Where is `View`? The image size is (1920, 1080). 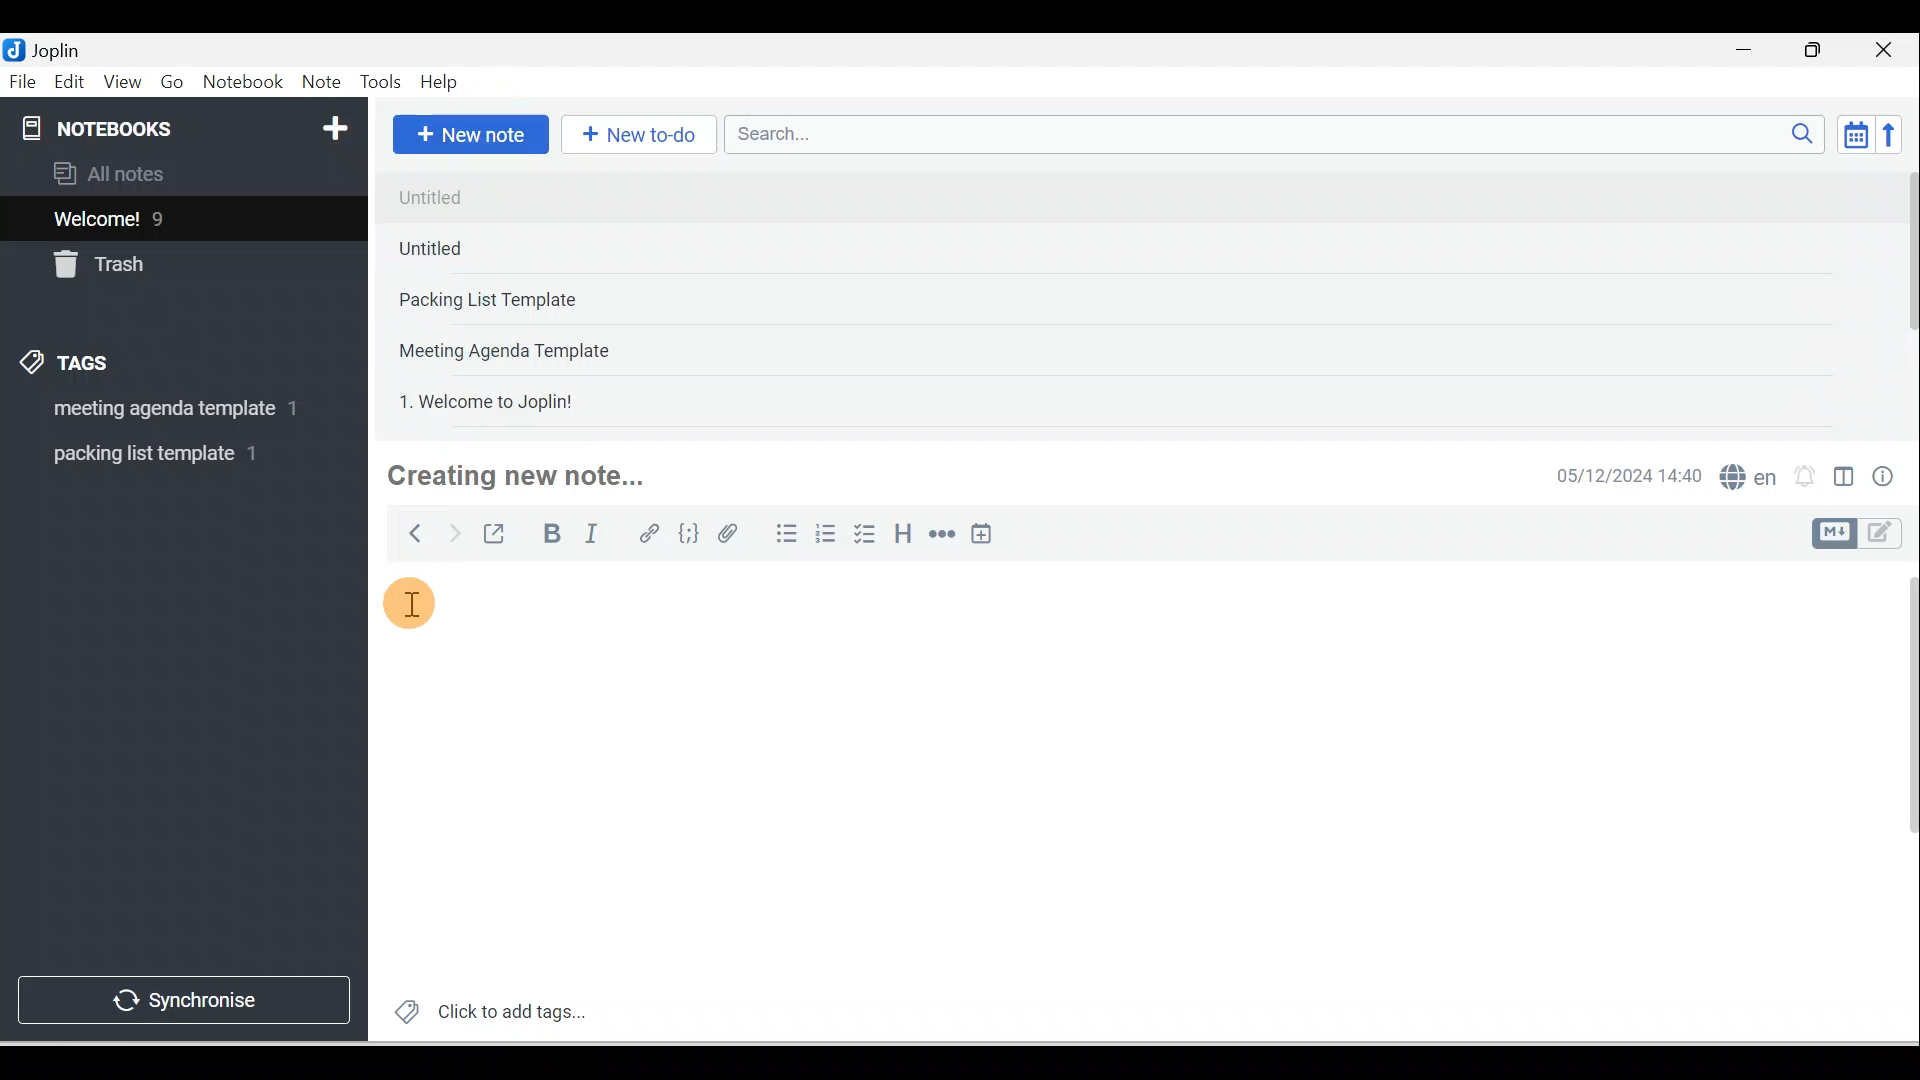
View is located at coordinates (122, 83).